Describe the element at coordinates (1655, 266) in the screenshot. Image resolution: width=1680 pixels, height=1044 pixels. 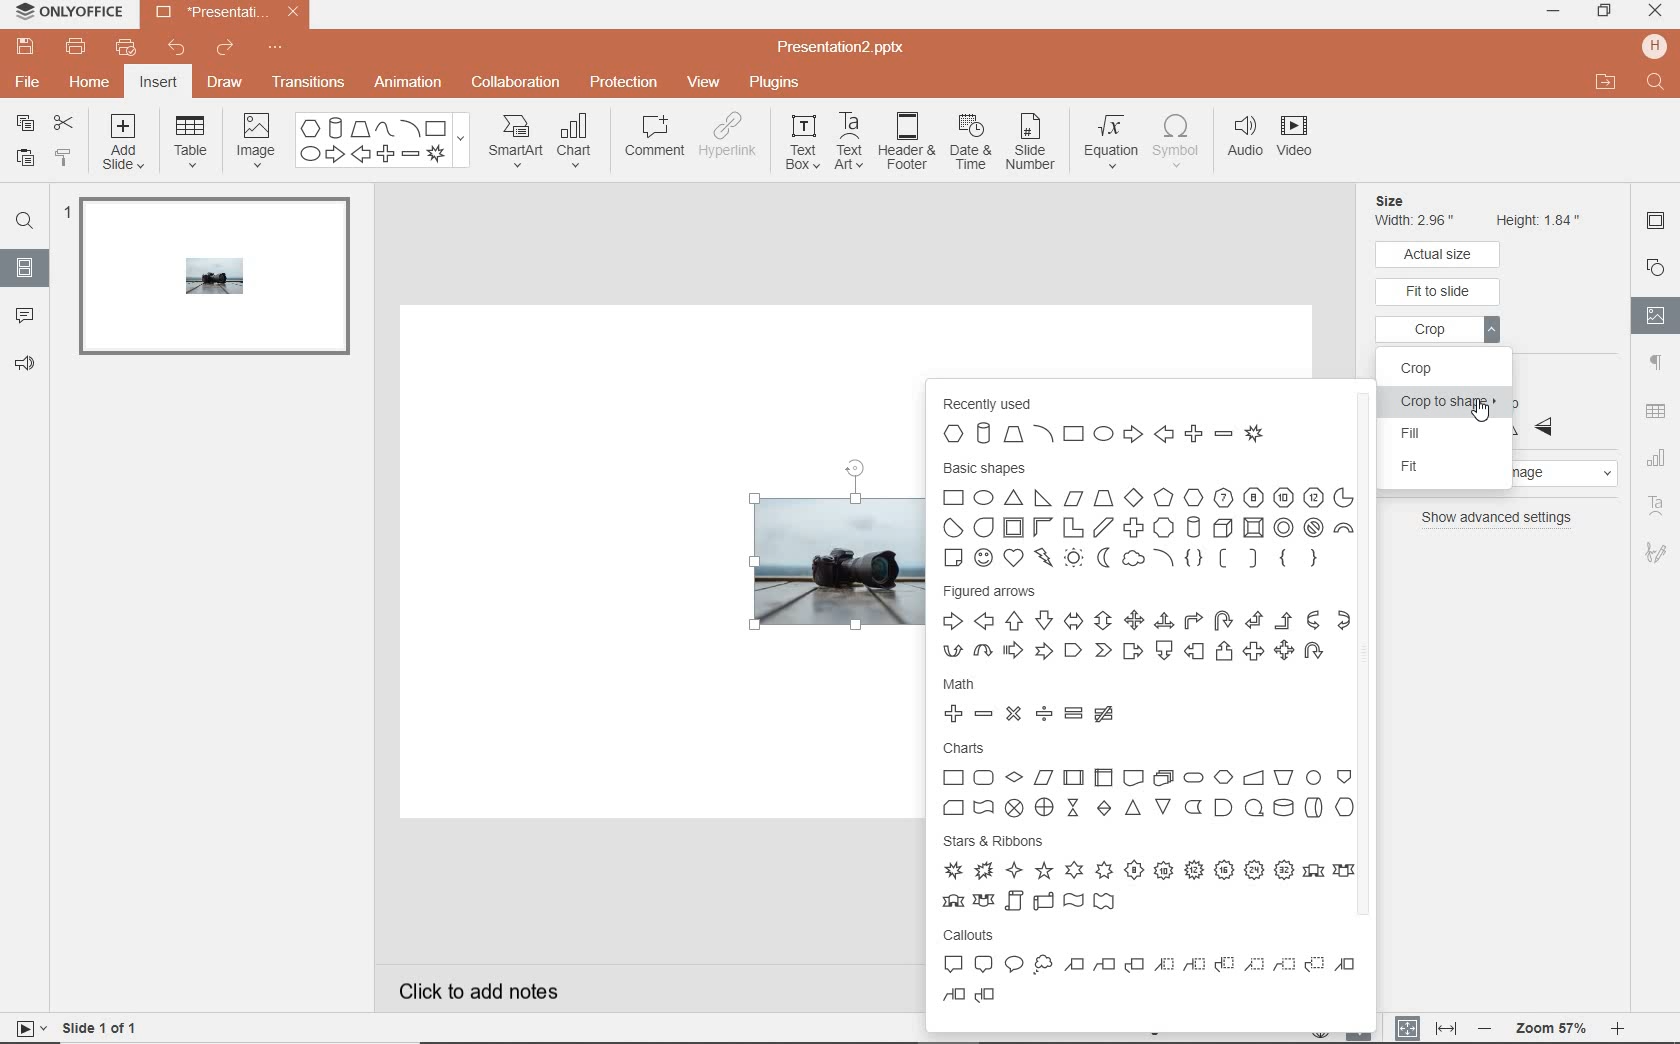
I see `shapes` at that location.